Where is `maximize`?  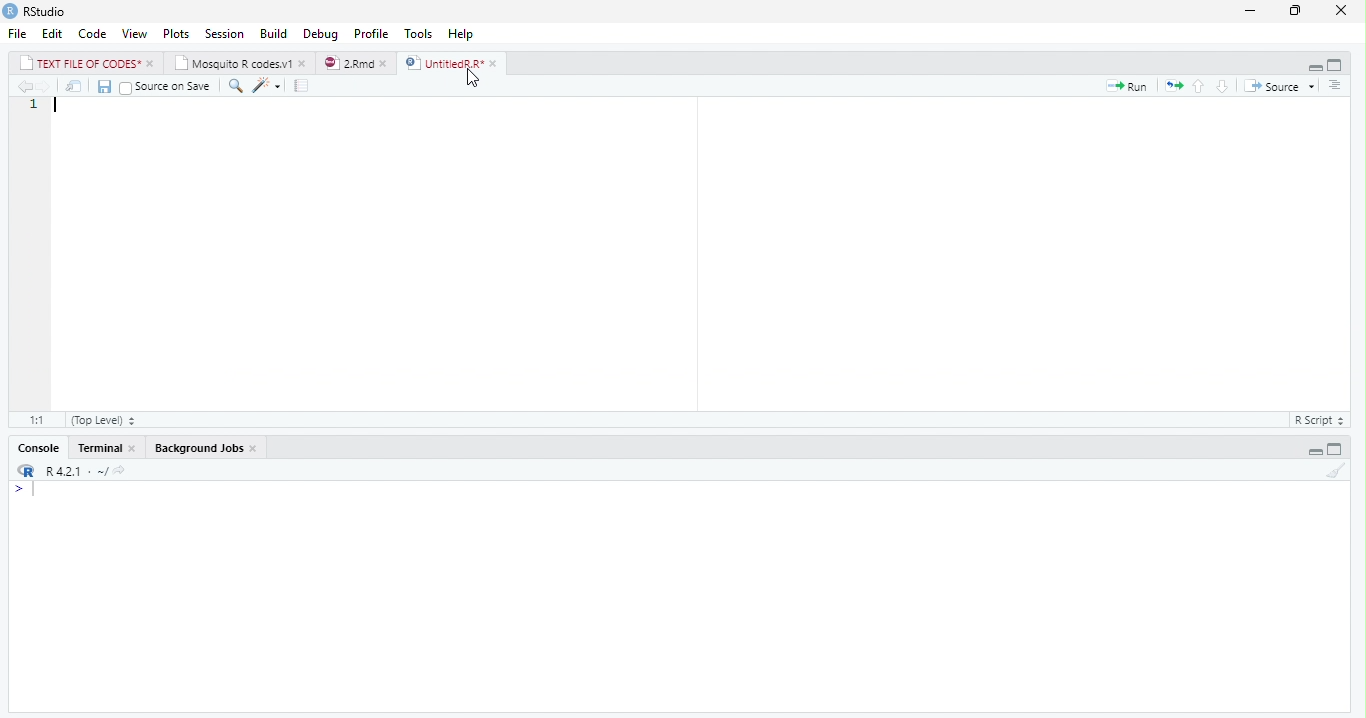 maximize is located at coordinates (1334, 450).